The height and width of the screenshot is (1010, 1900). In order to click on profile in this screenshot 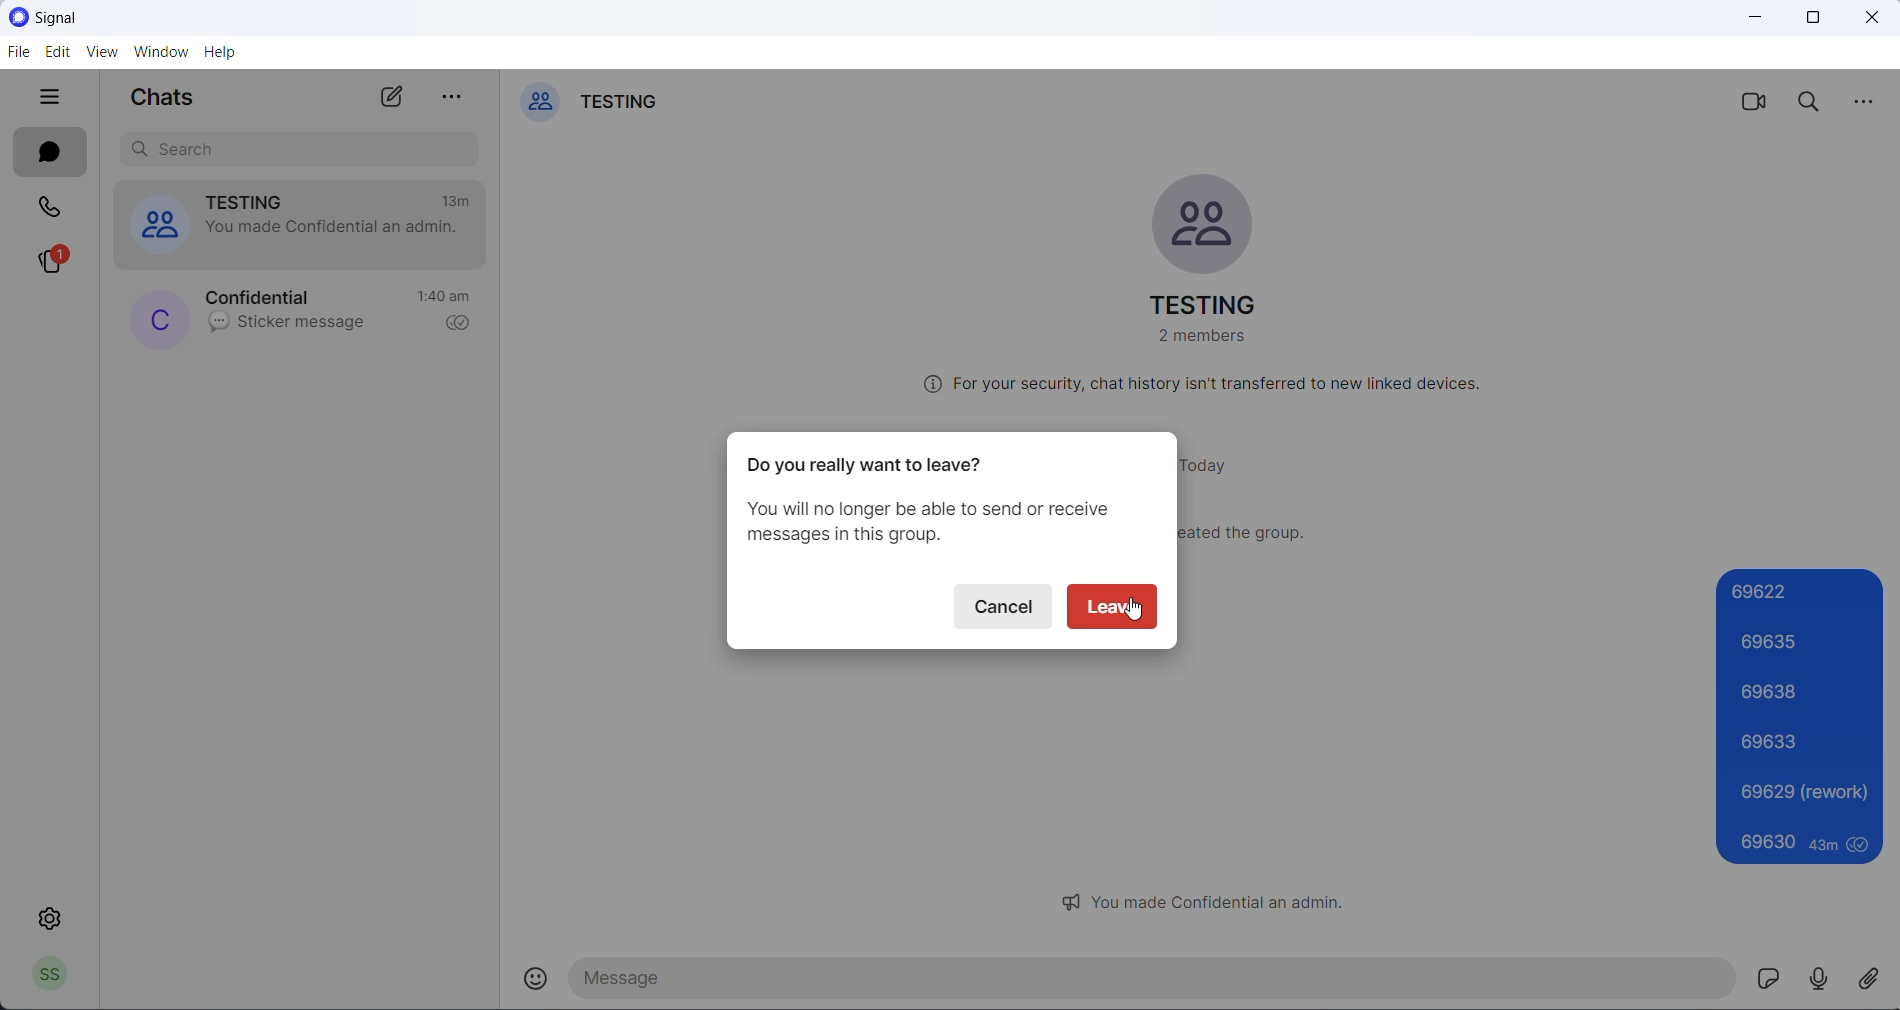, I will do `click(56, 974)`.